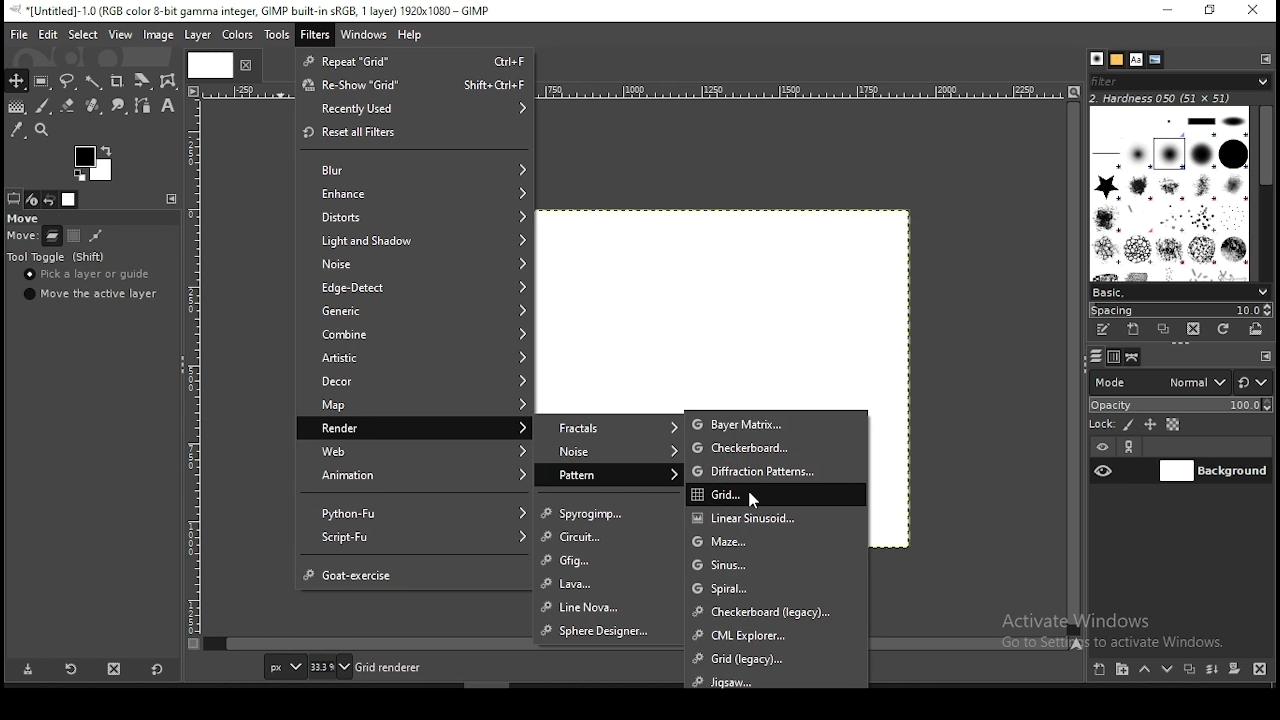 The width and height of the screenshot is (1280, 720). I want to click on duplicate layer, so click(1189, 672).